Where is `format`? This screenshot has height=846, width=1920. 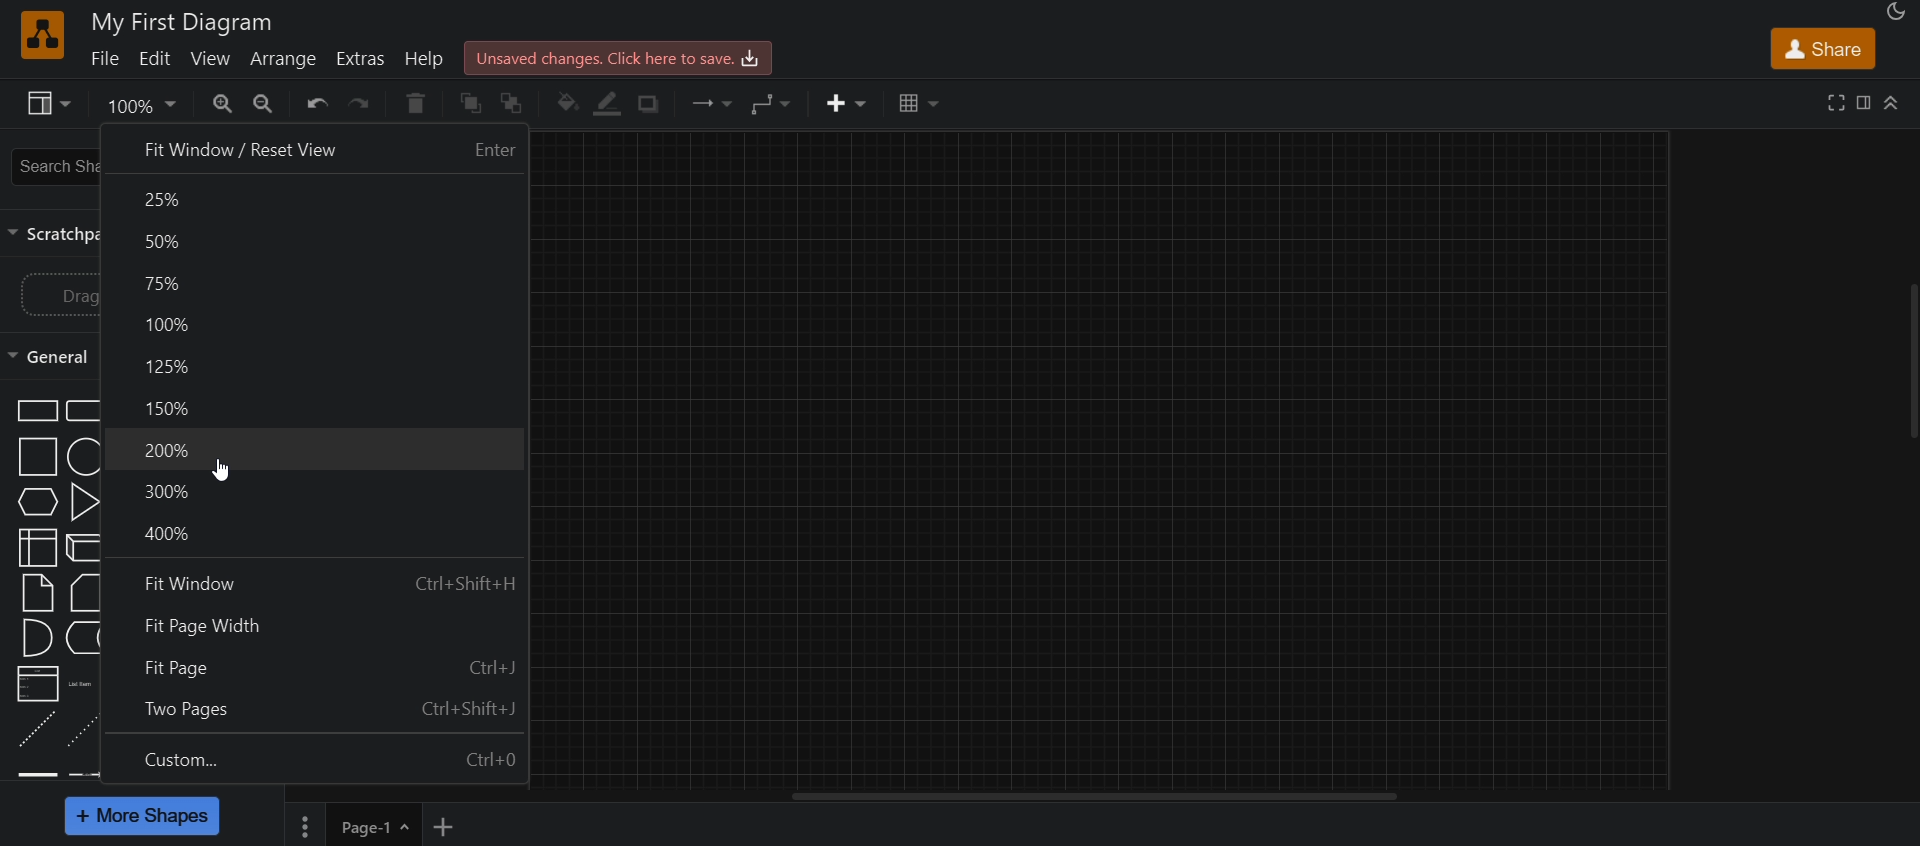
format is located at coordinates (1868, 101).